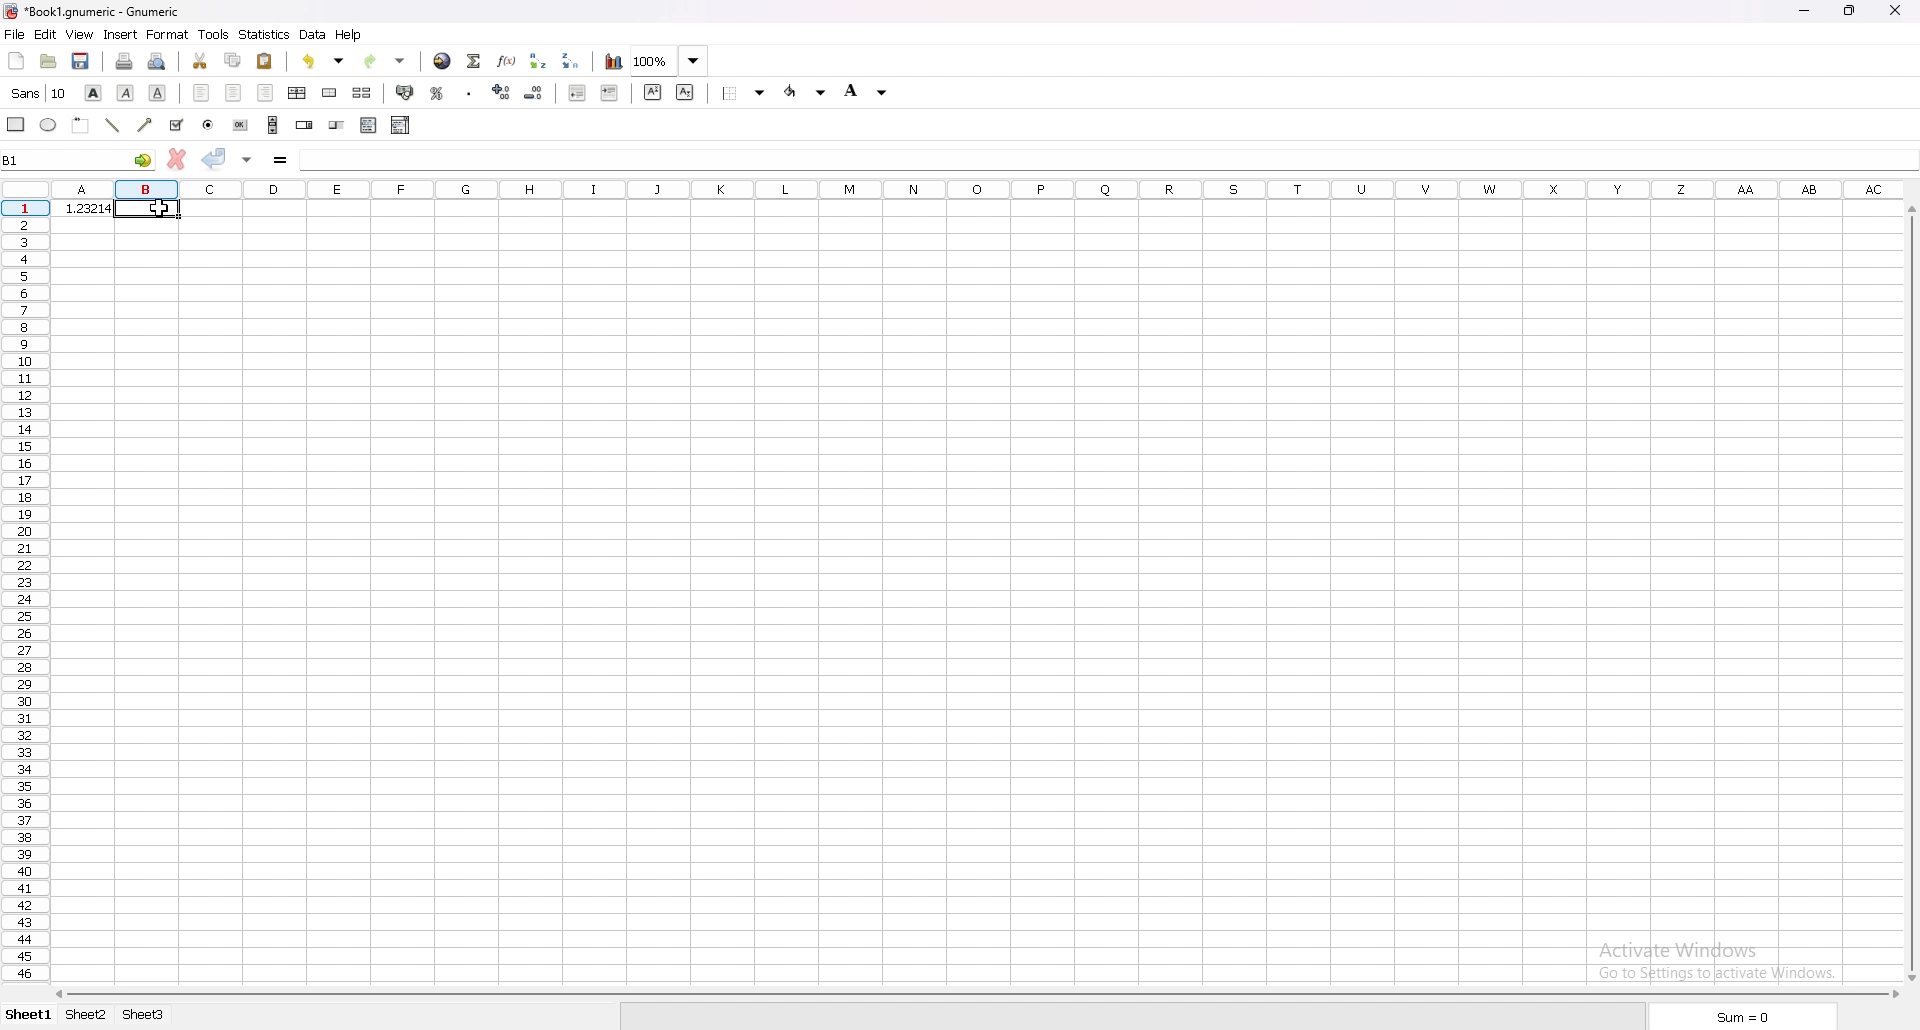 This screenshot has height=1030, width=1920. What do you see at coordinates (1741, 1015) in the screenshot?
I see `sum` at bounding box center [1741, 1015].